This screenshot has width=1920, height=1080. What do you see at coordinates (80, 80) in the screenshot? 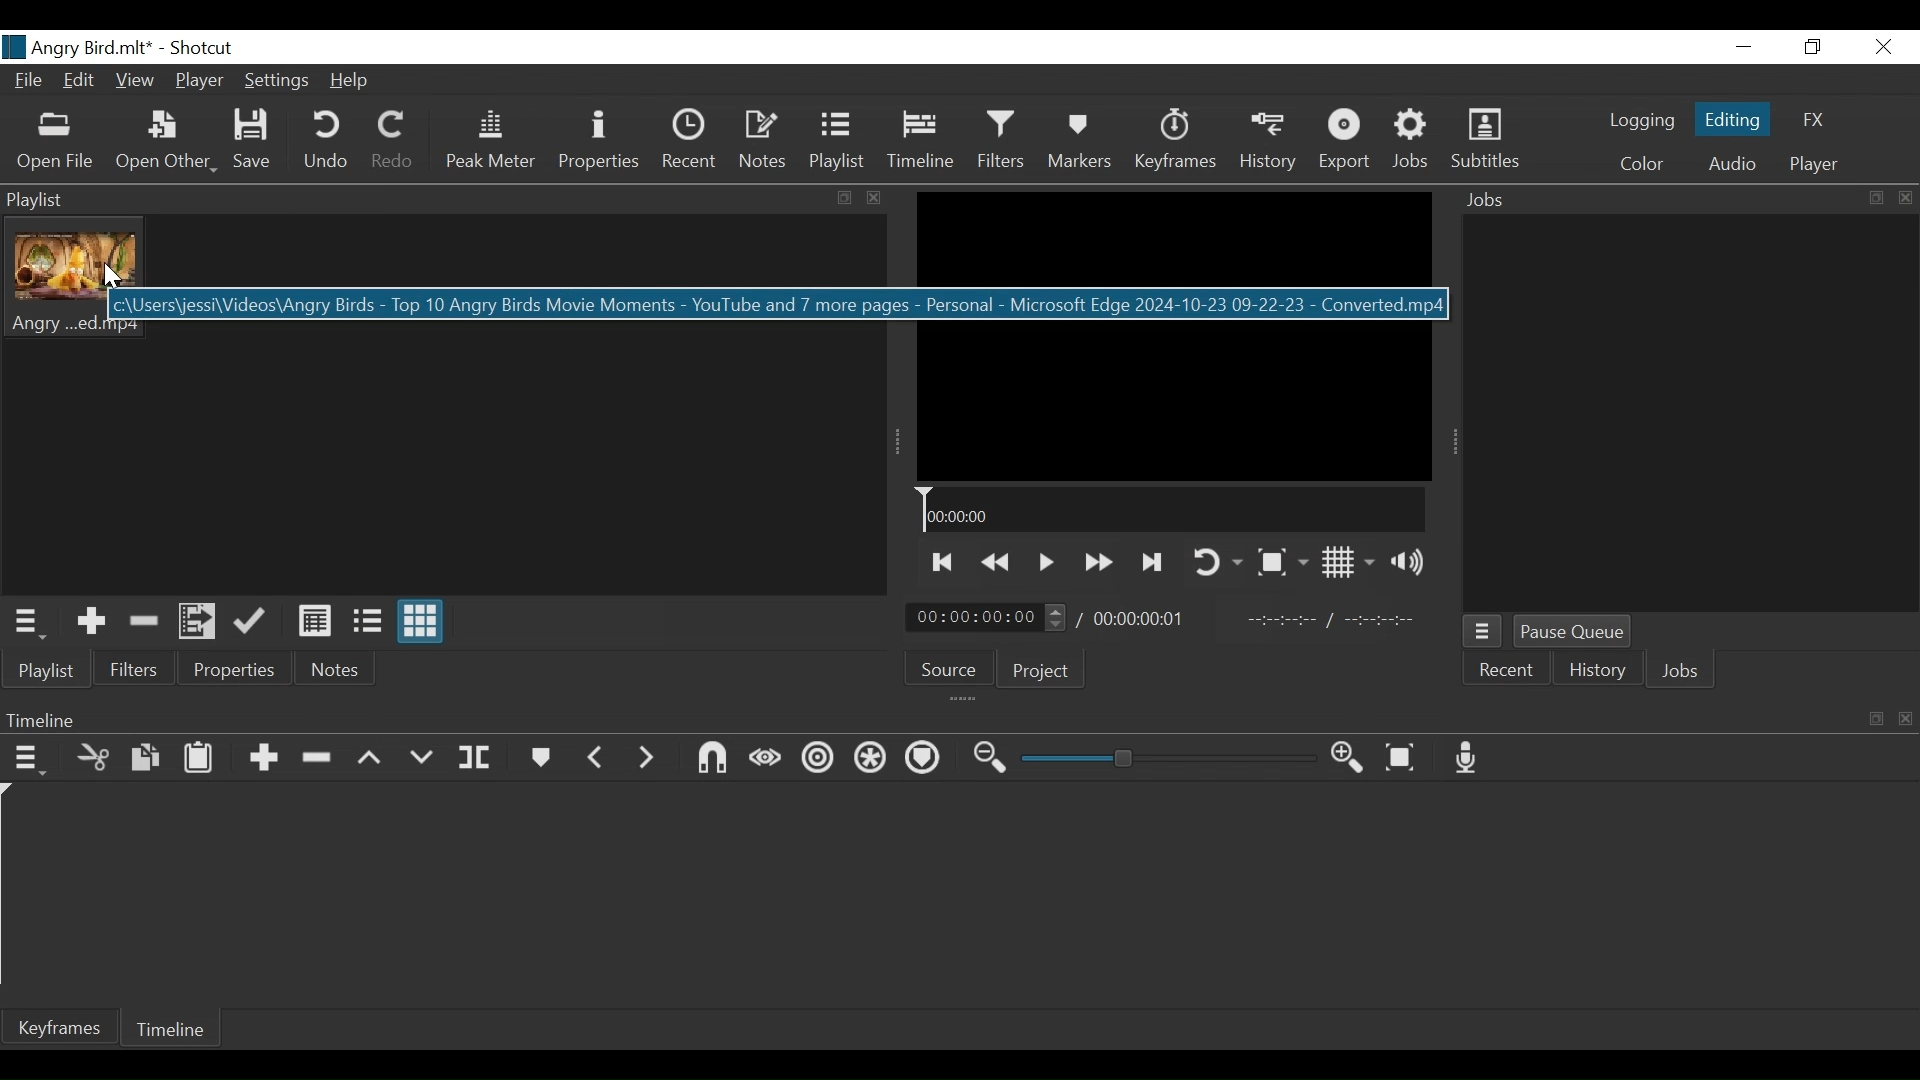
I see `Edit` at bounding box center [80, 80].